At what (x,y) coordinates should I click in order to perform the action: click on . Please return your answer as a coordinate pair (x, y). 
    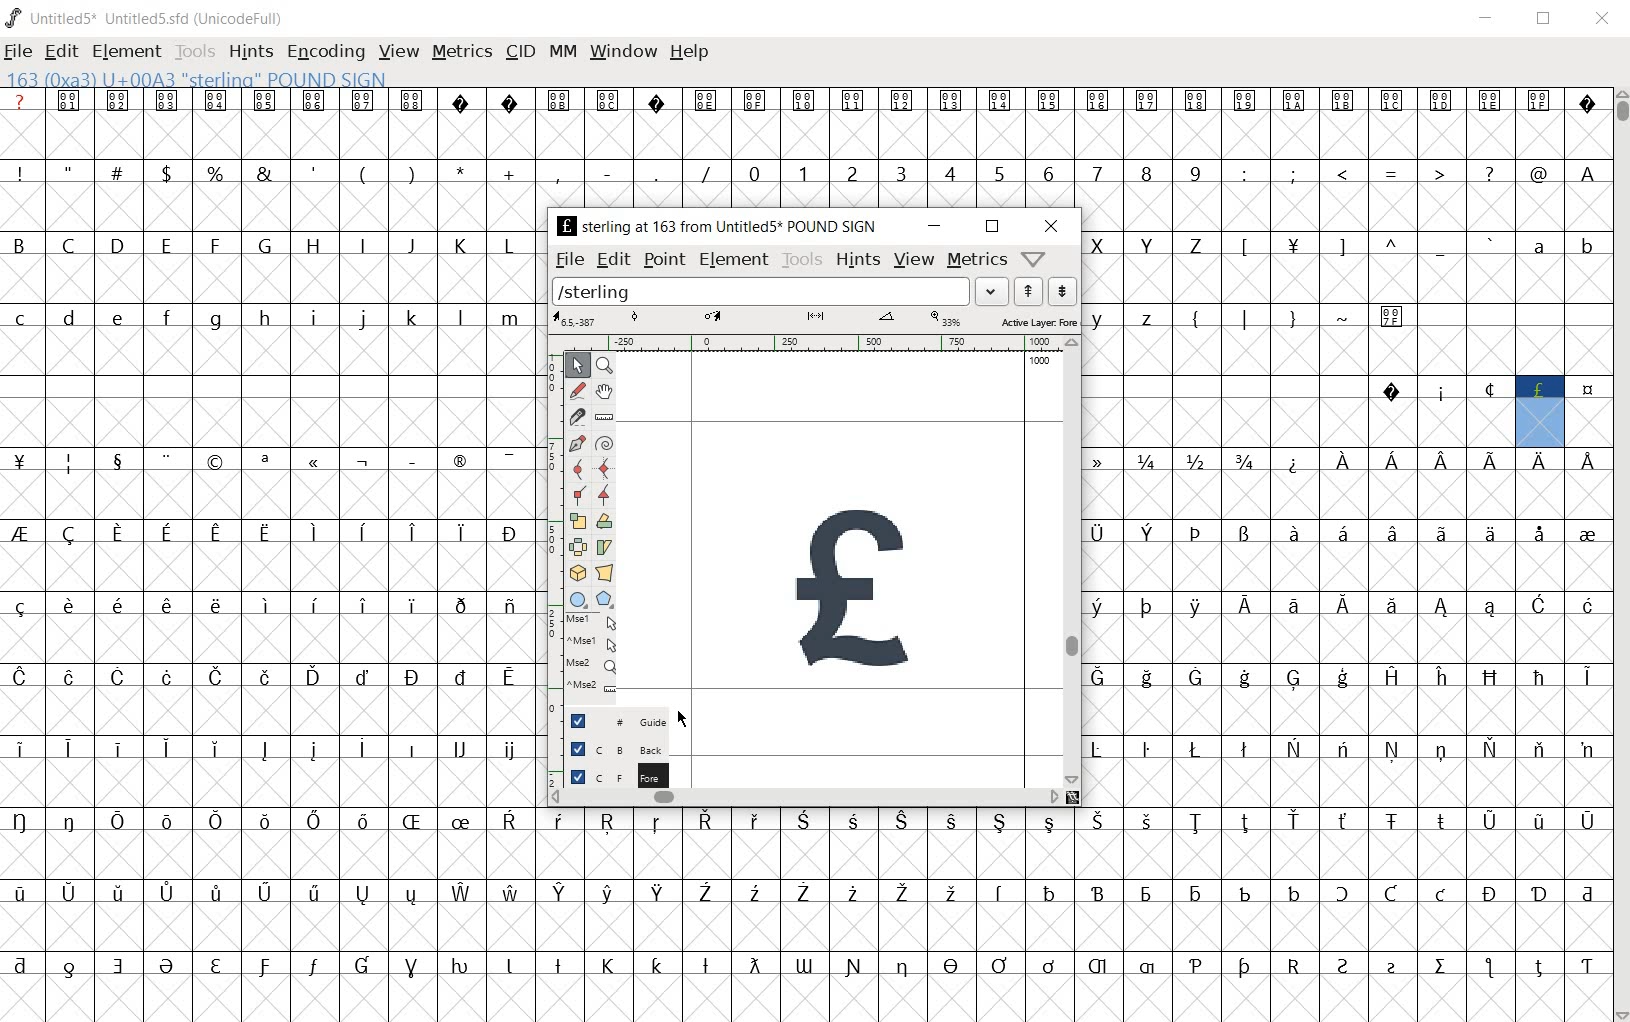
    Looking at the image, I should click on (313, 604).